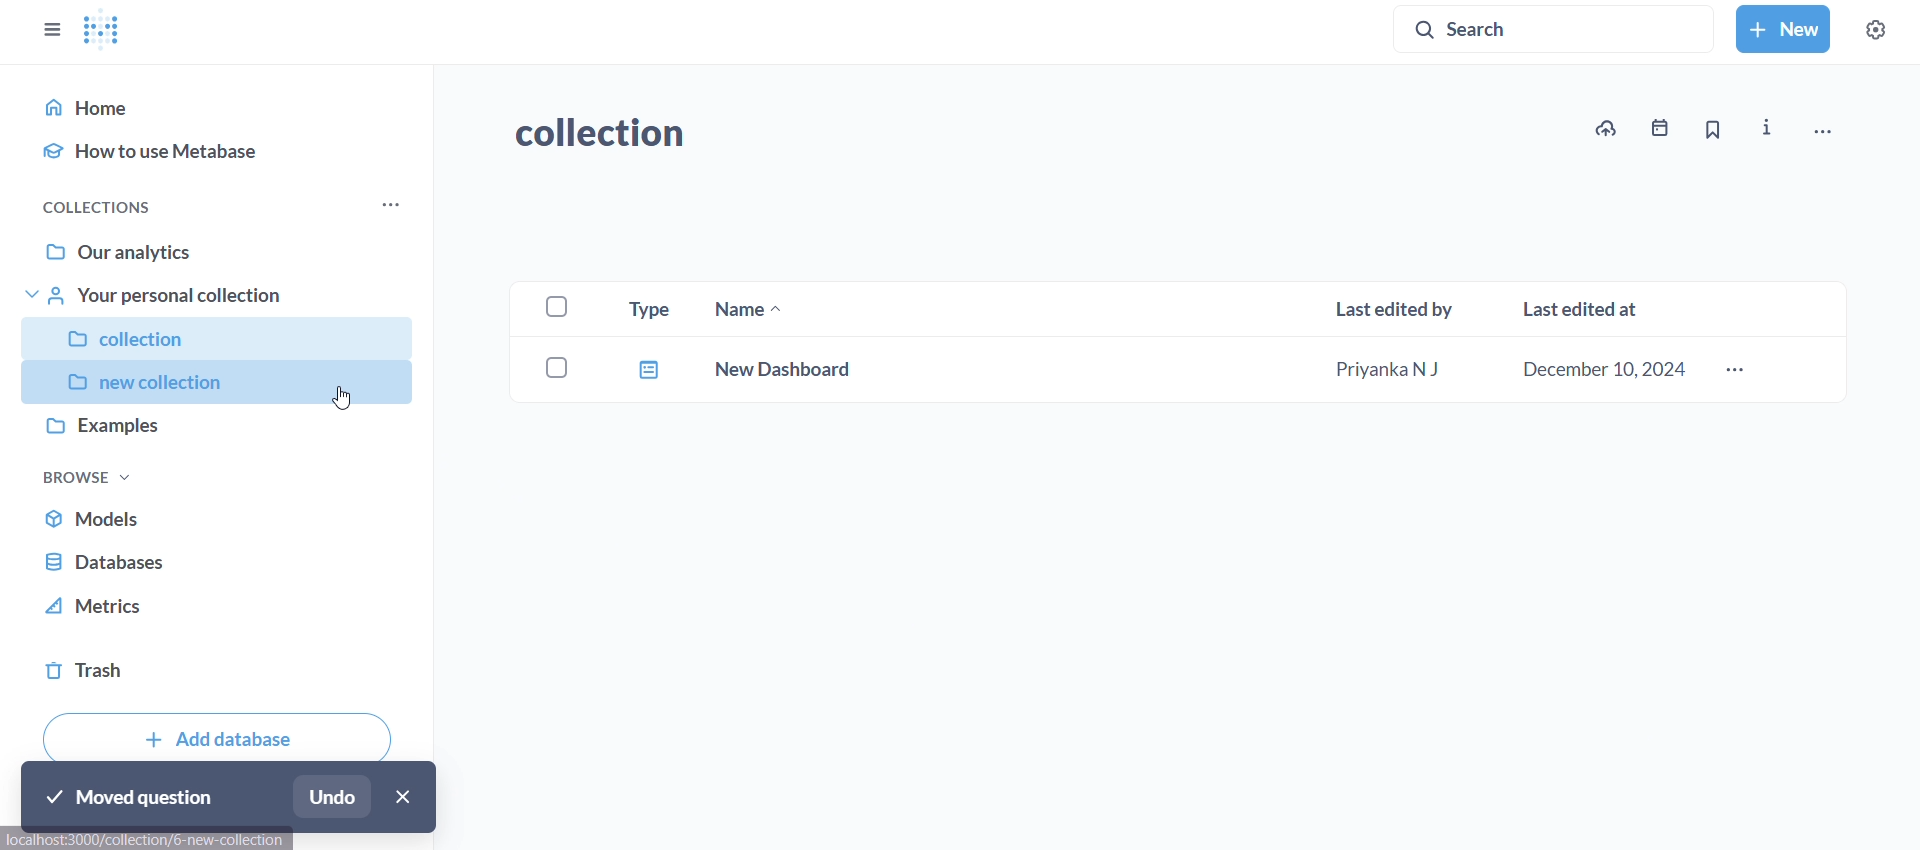  What do you see at coordinates (1654, 132) in the screenshot?
I see `events` at bounding box center [1654, 132].